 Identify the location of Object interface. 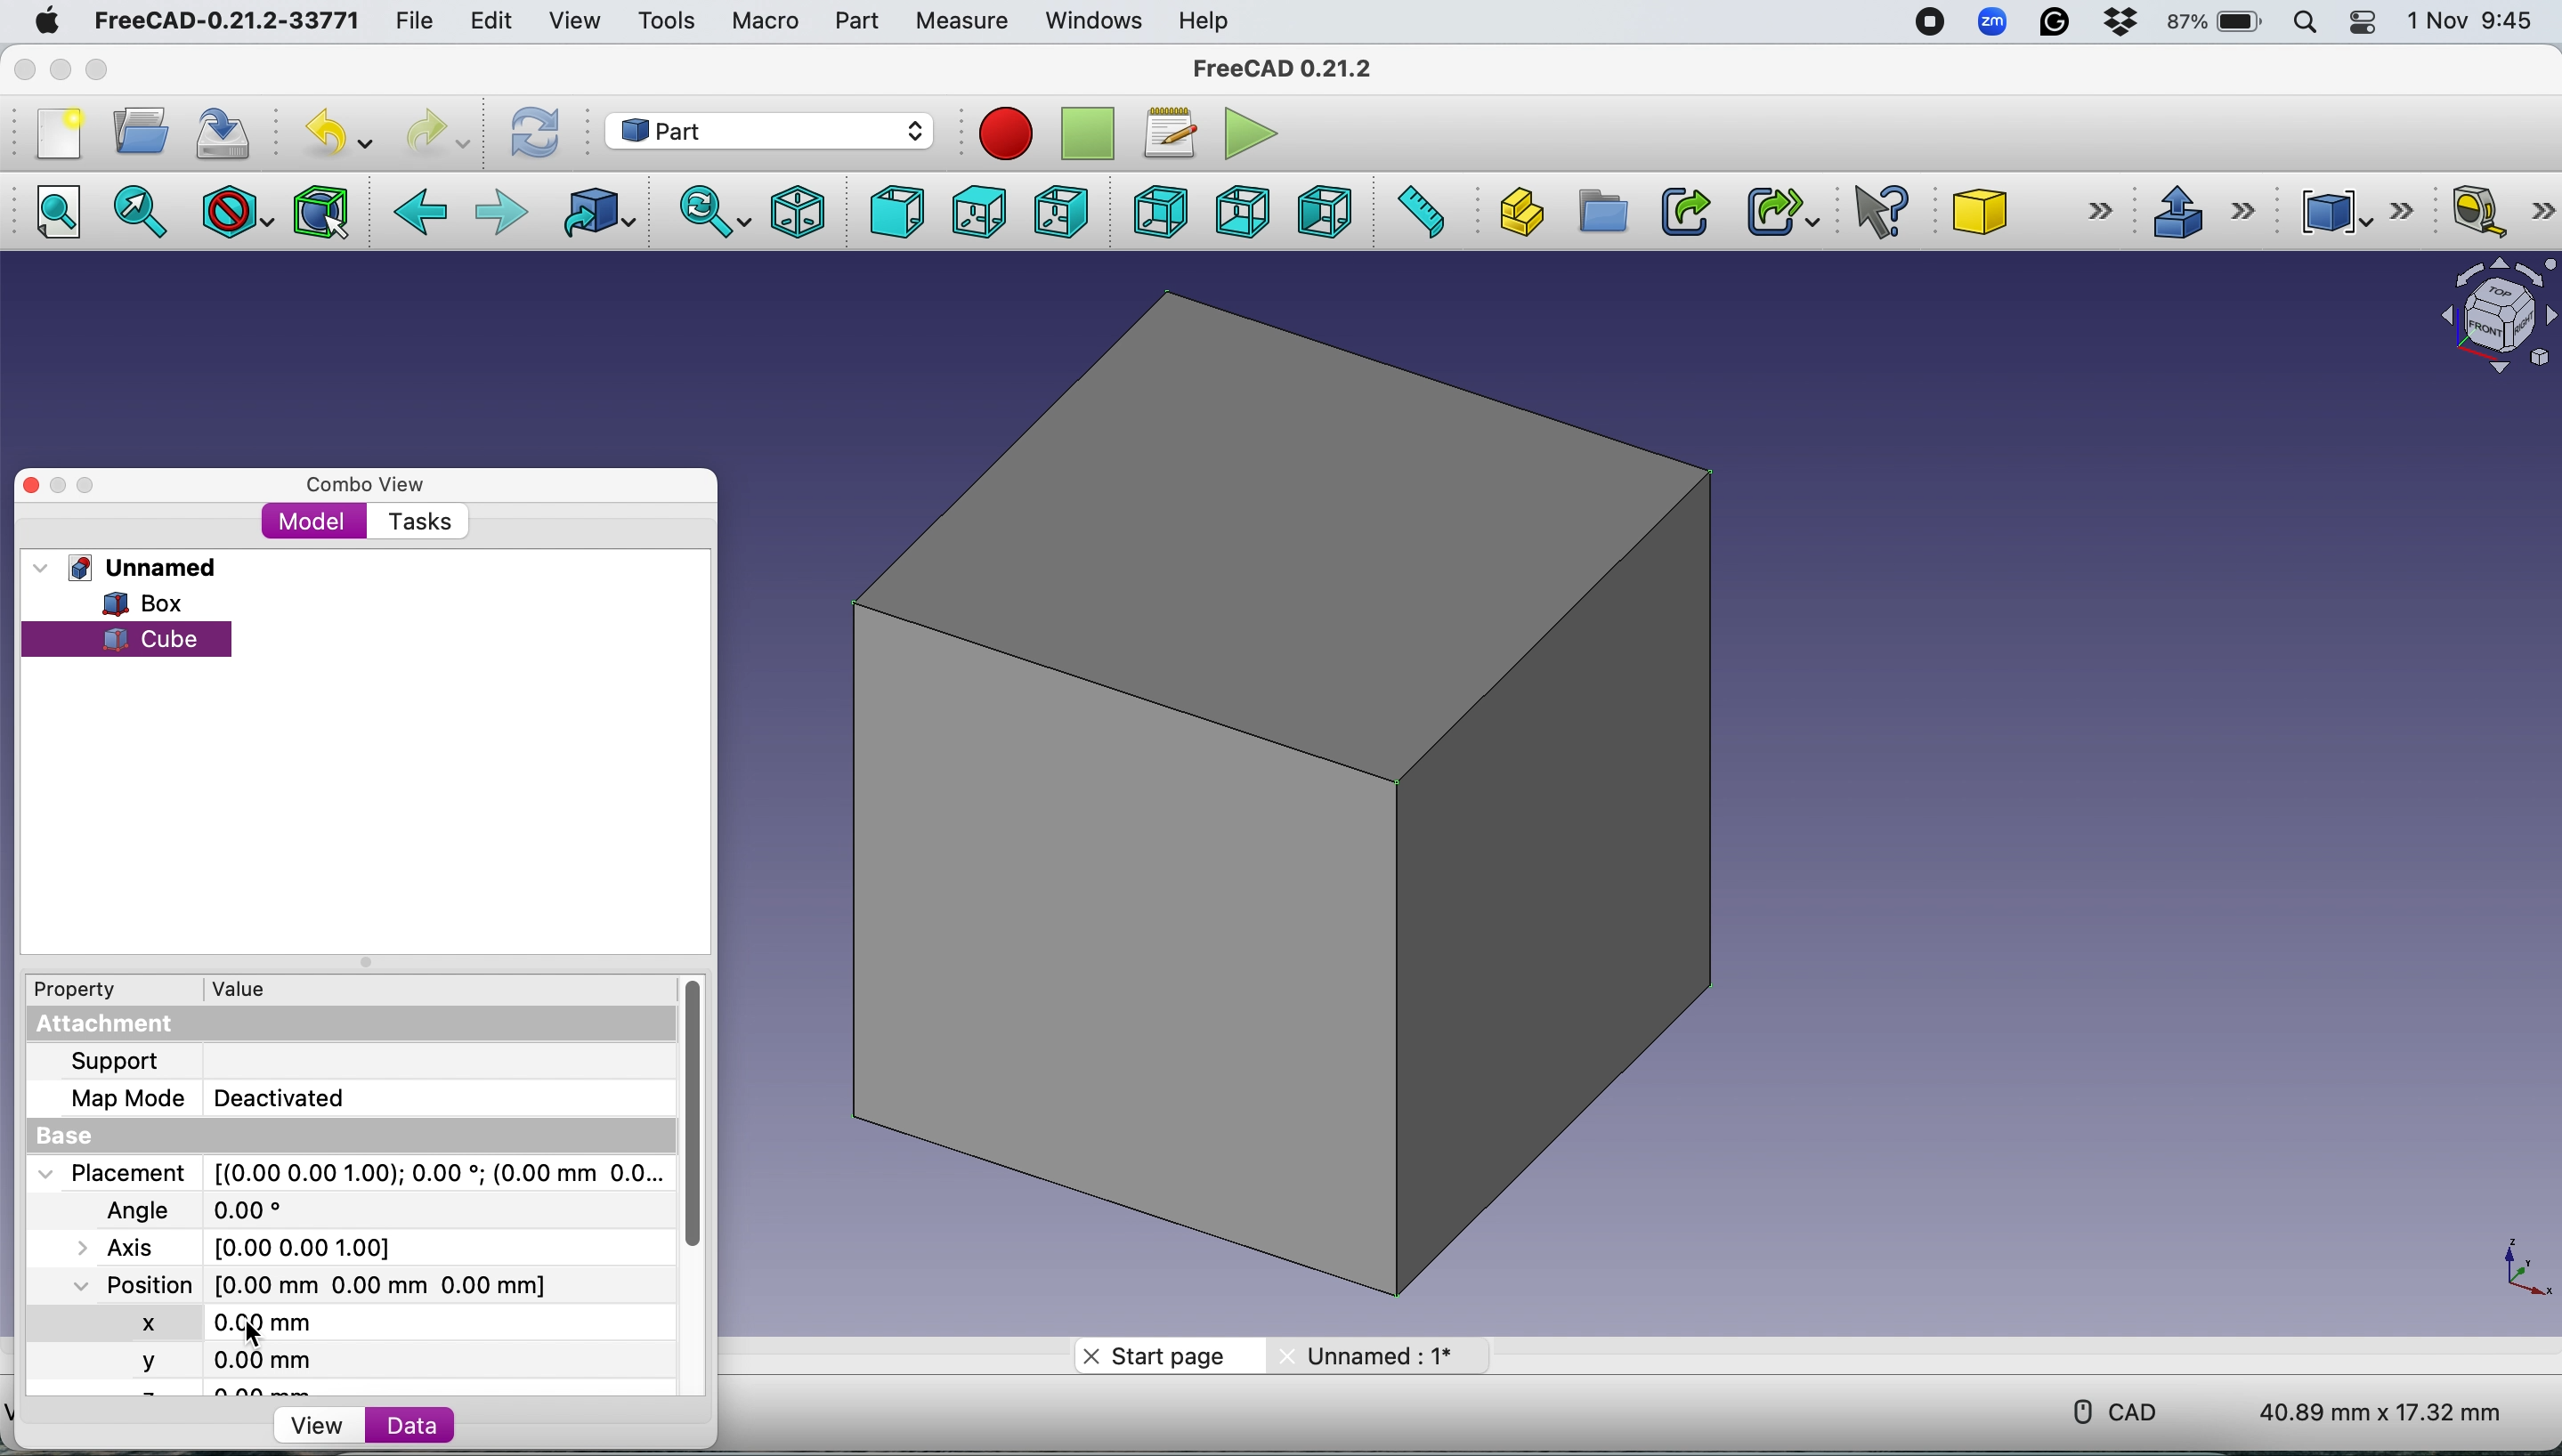
(2488, 319).